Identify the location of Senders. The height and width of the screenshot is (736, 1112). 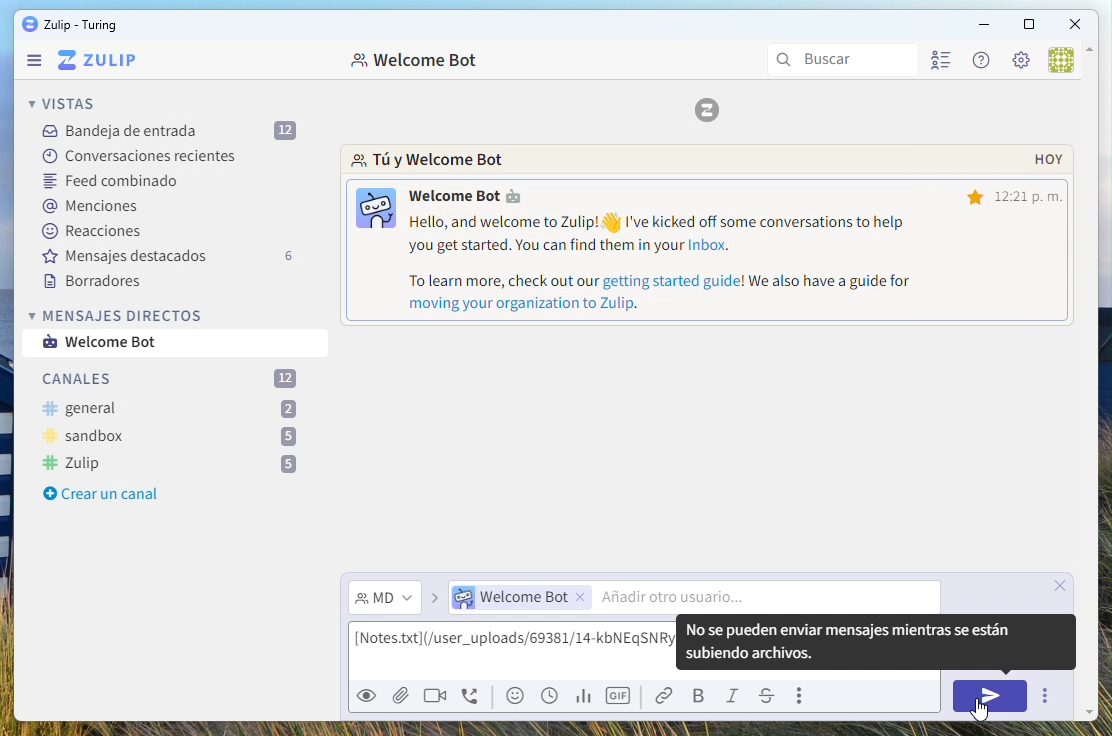
(689, 599).